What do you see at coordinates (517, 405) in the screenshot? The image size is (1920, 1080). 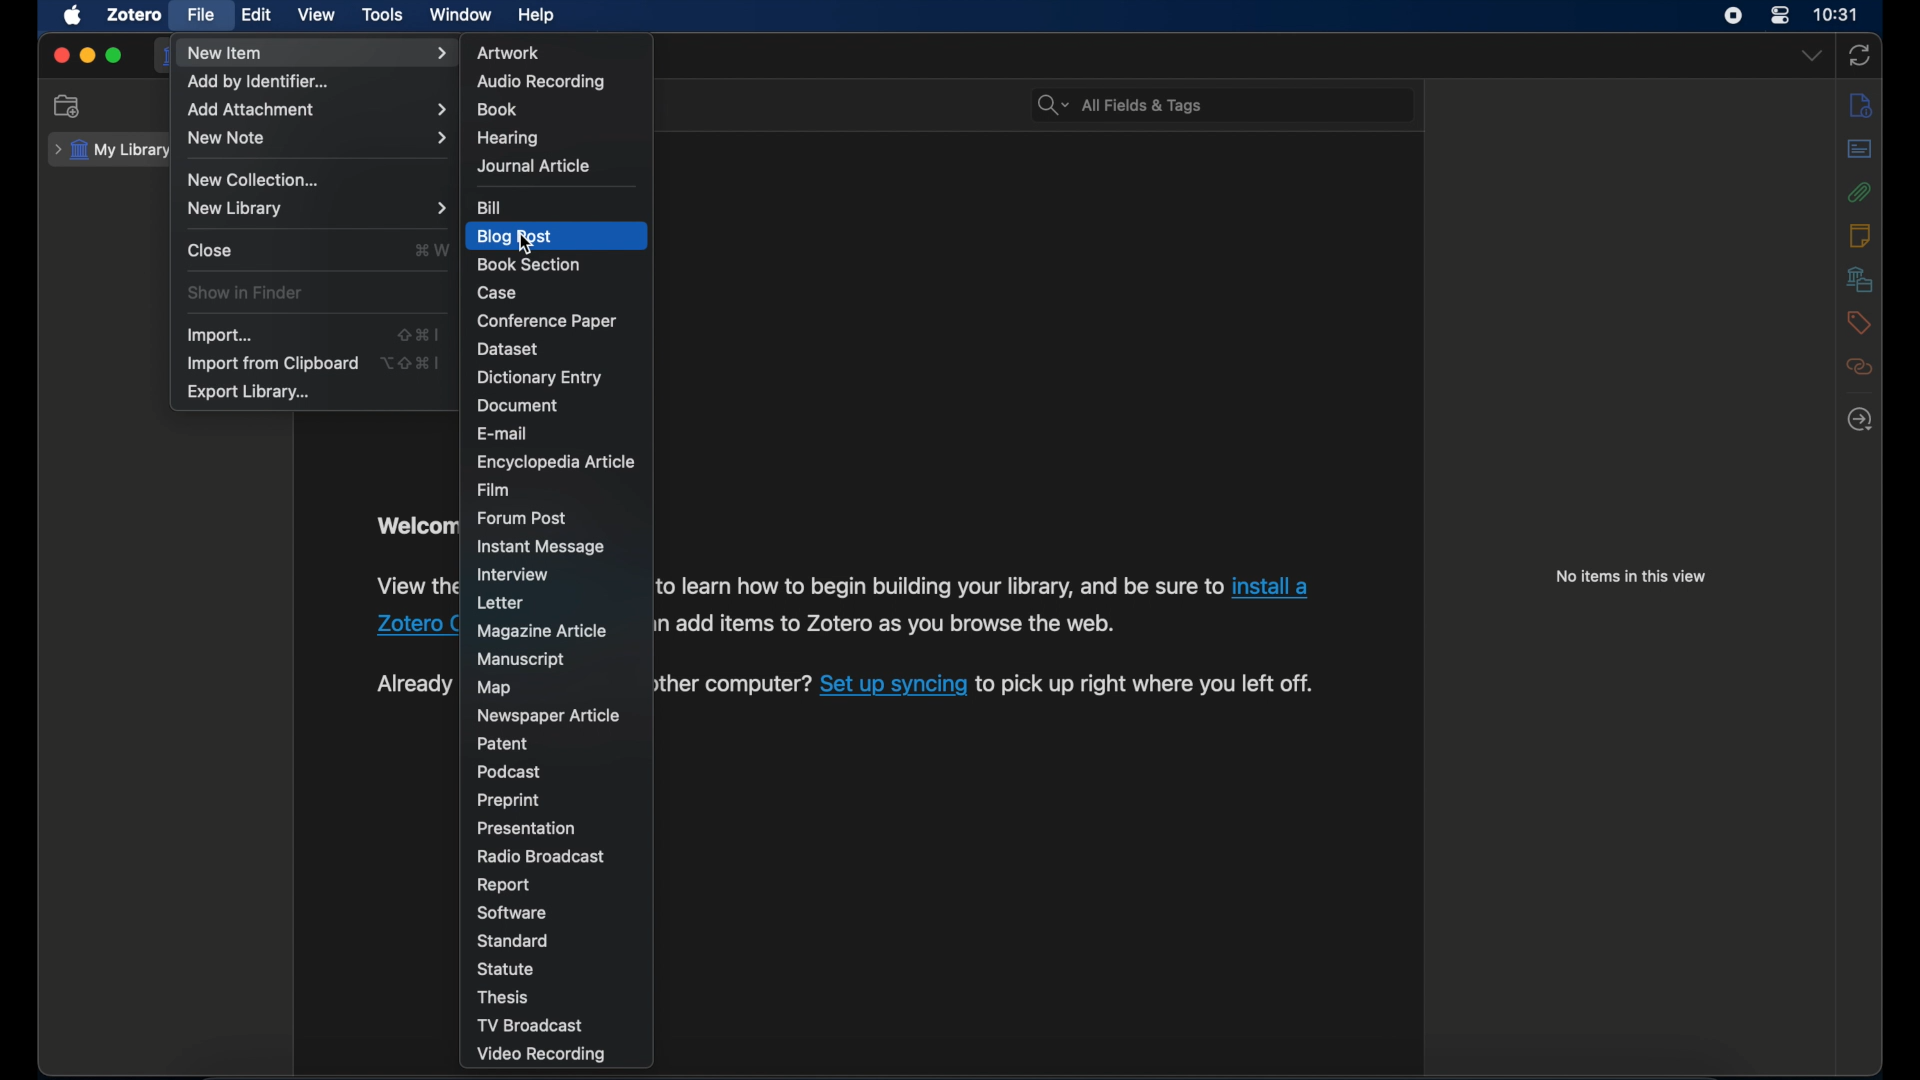 I see `document` at bounding box center [517, 405].